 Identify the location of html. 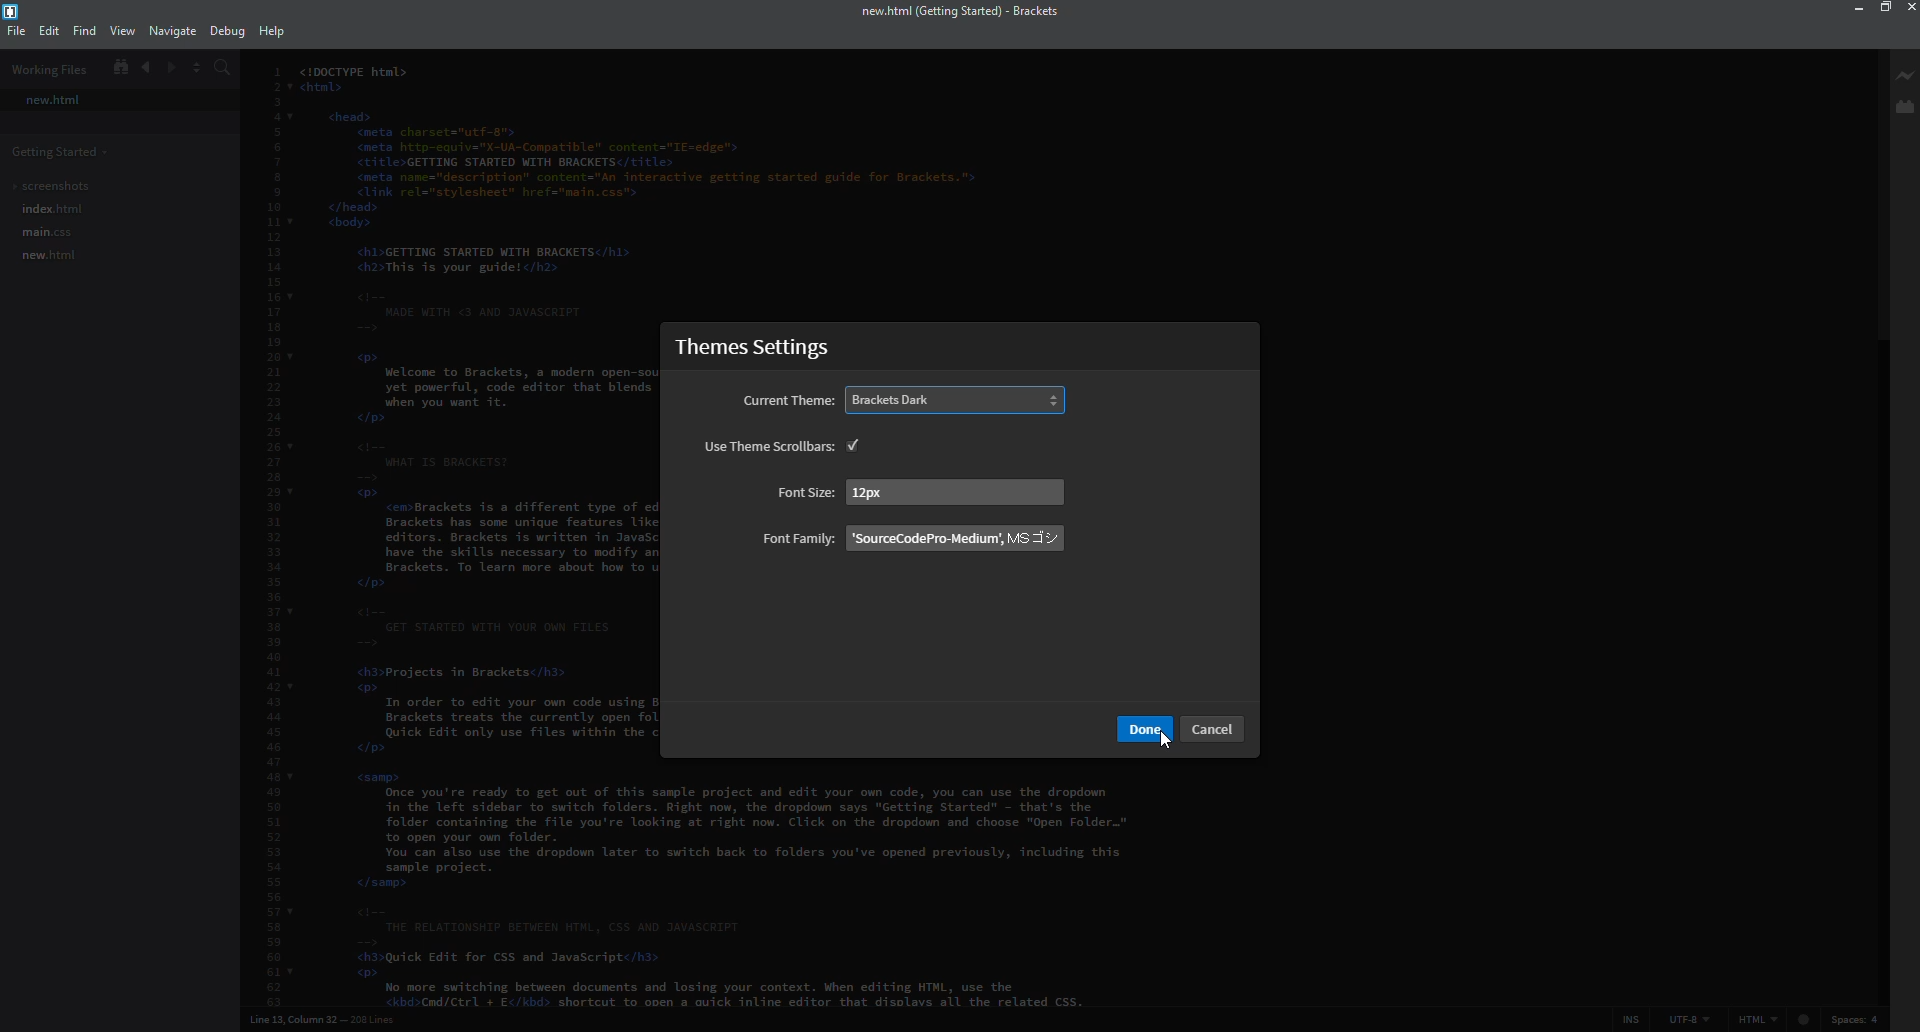
(1775, 1019).